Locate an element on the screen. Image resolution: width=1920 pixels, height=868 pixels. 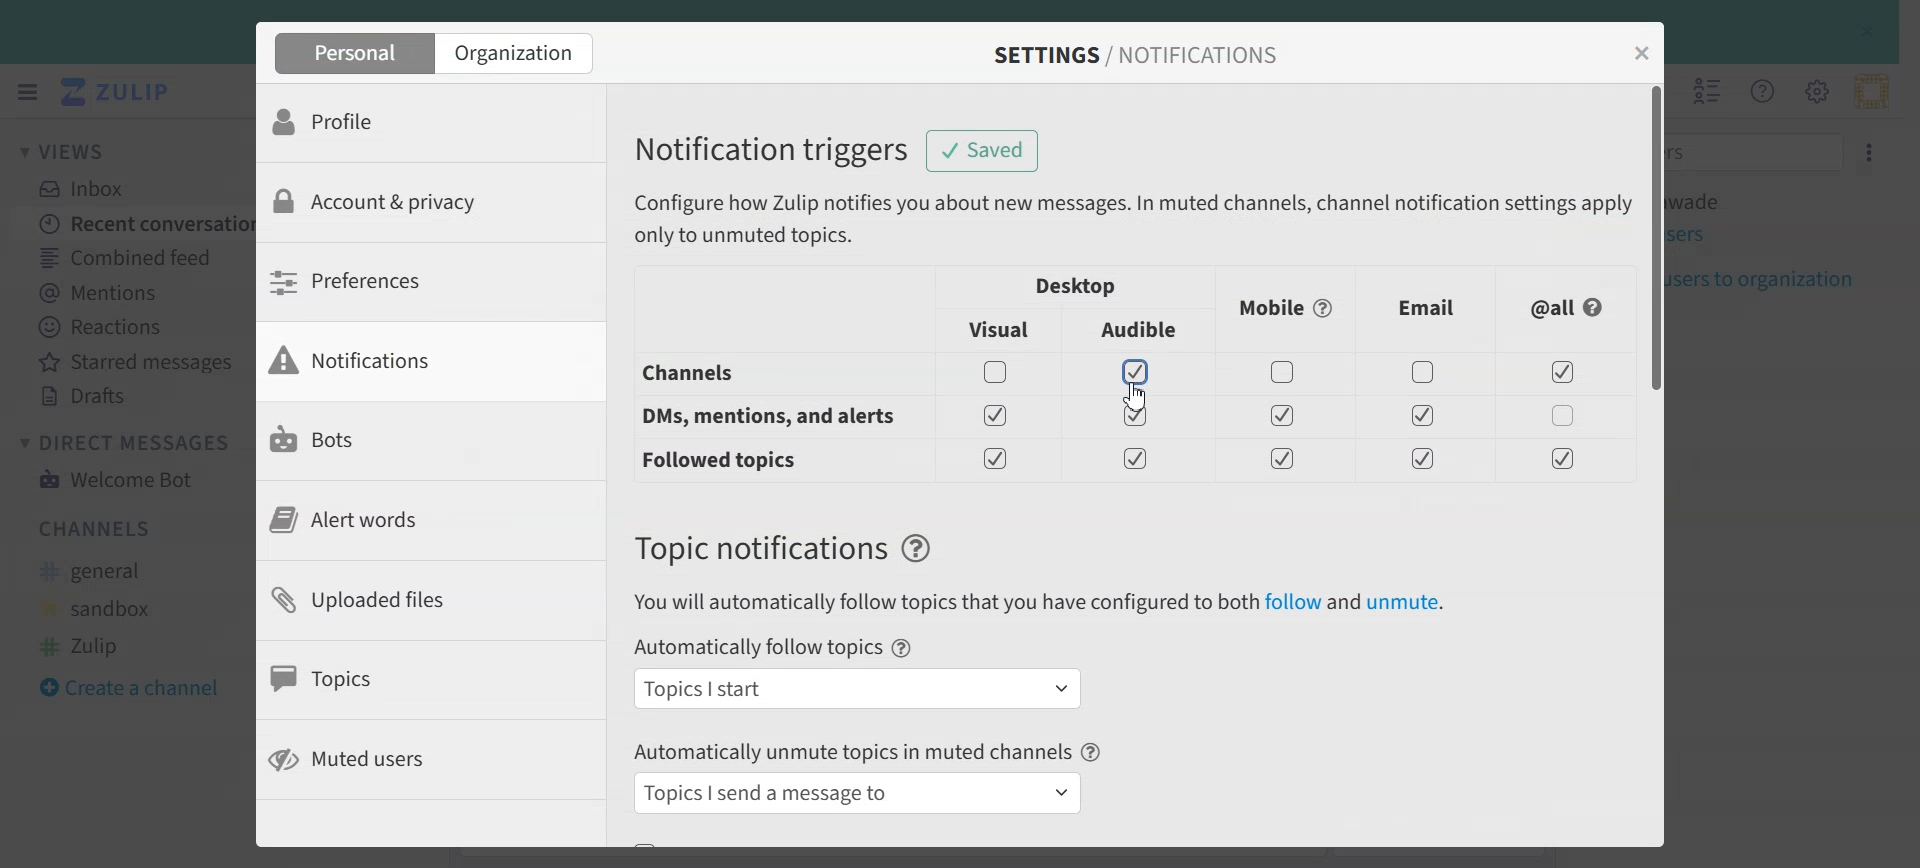
Channels is located at coordinates (98, 528).